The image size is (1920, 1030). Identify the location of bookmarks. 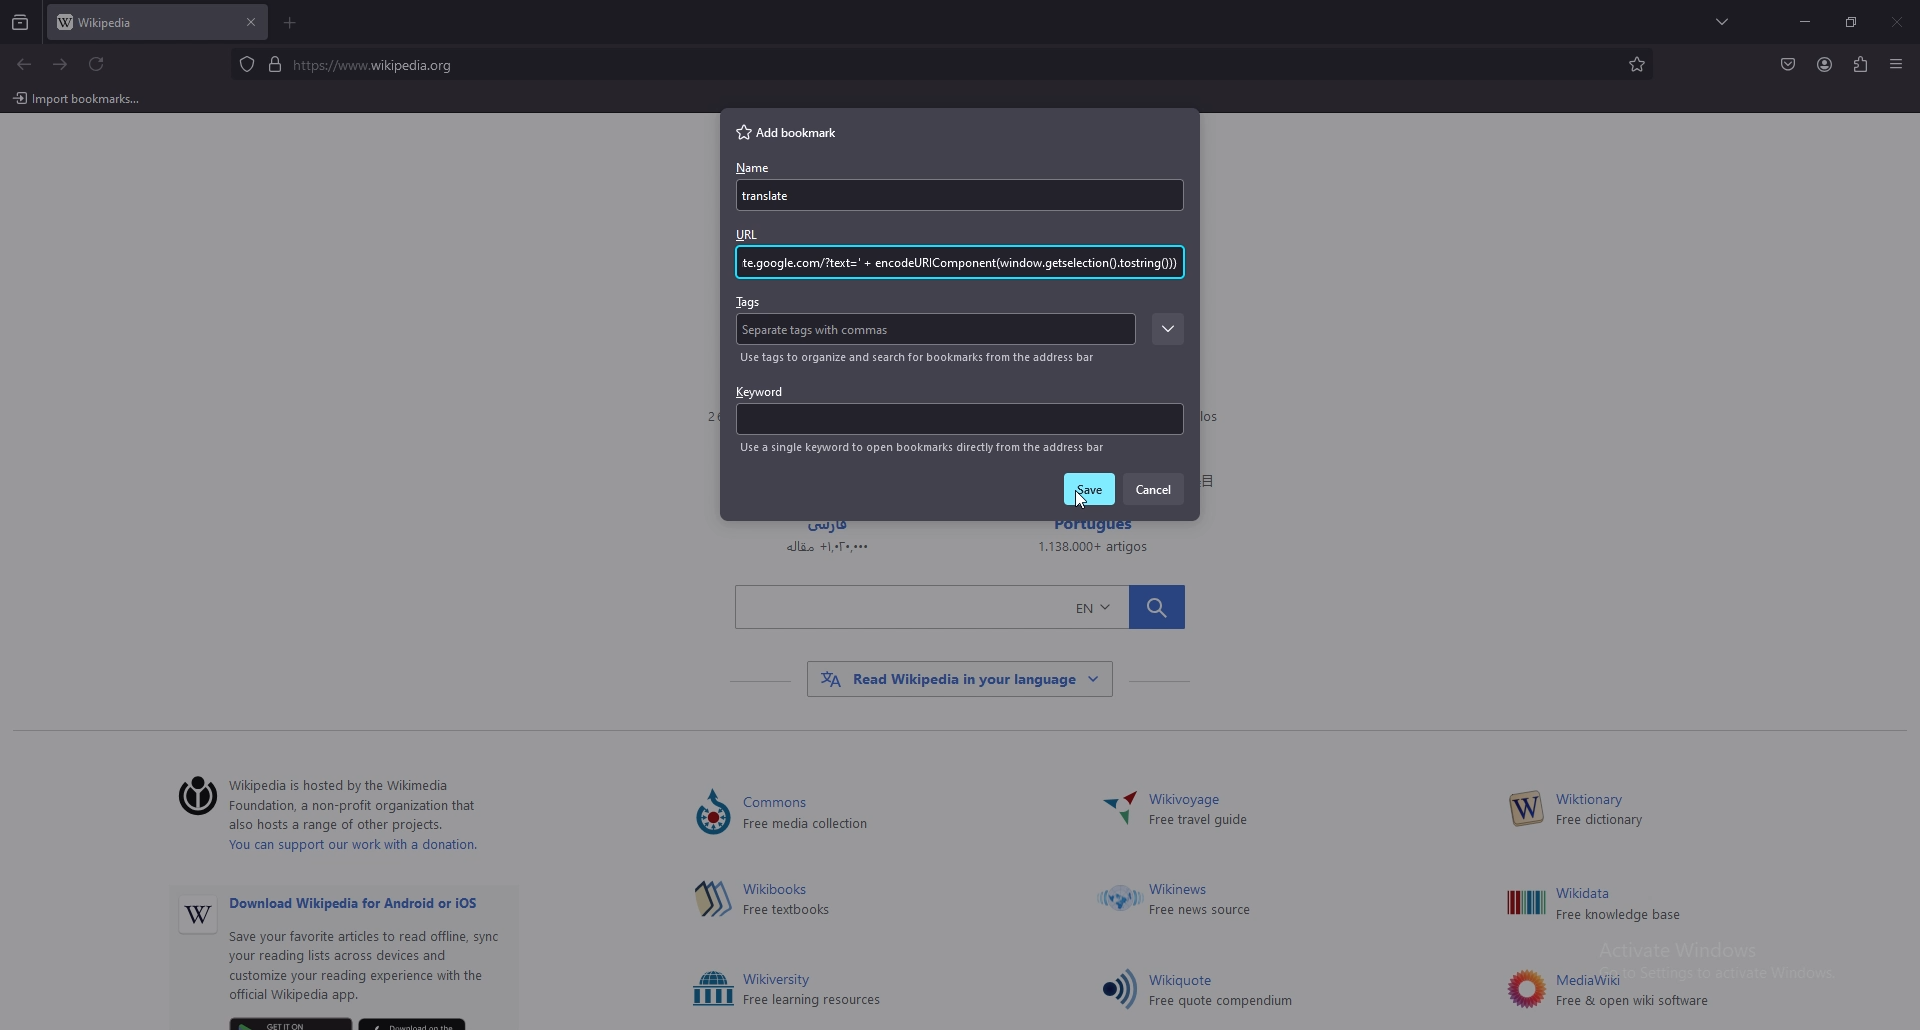
(1636, 64).